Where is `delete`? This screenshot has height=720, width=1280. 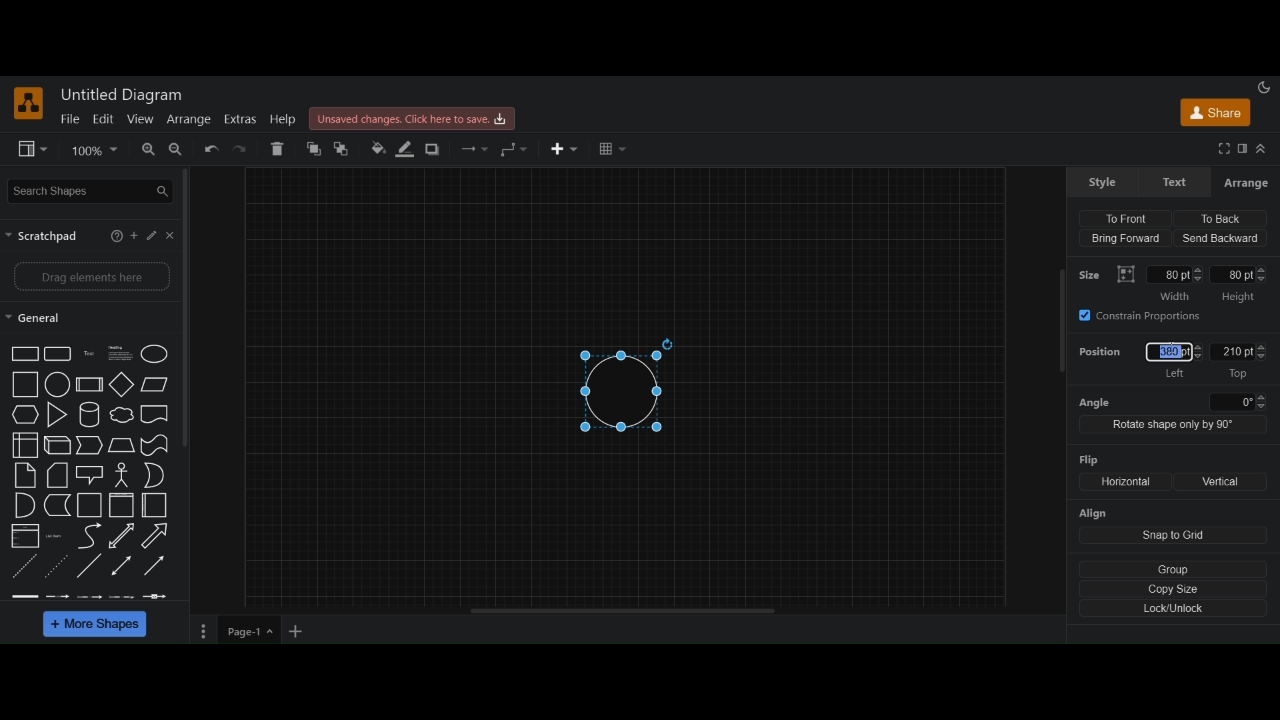 delete is located at coordinates (279, 148).